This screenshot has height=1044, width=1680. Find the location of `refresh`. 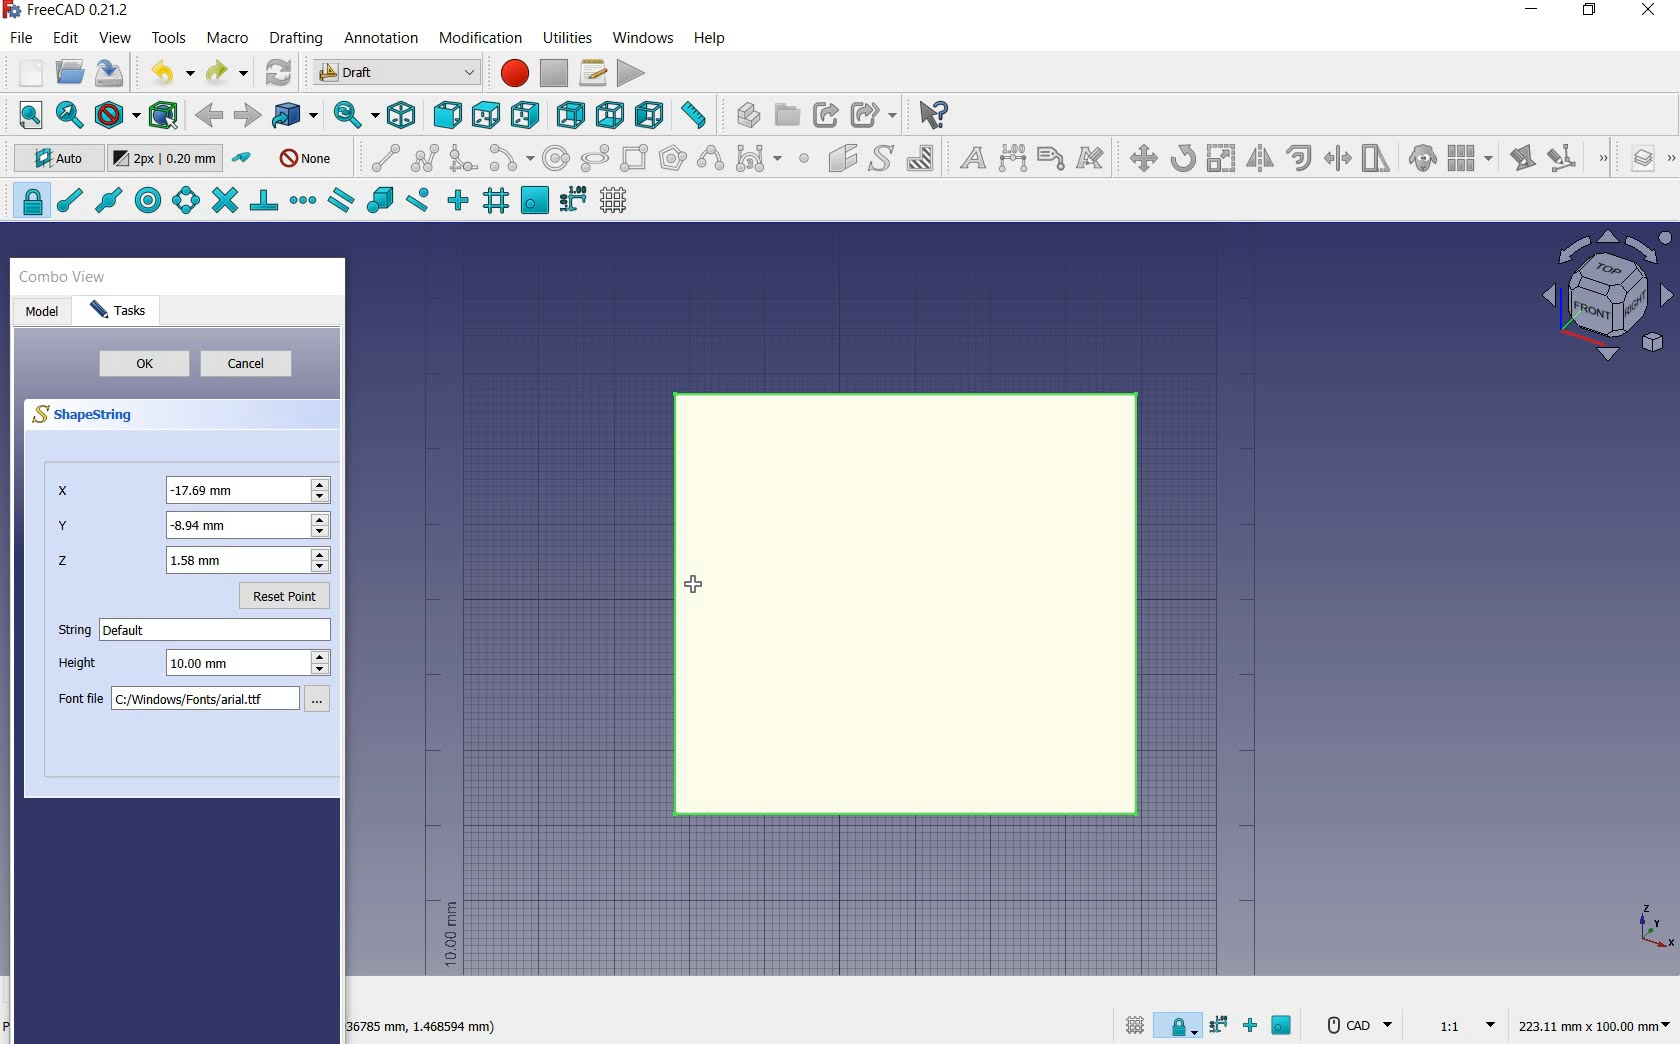

refresh is located at coordinates (280, 70).